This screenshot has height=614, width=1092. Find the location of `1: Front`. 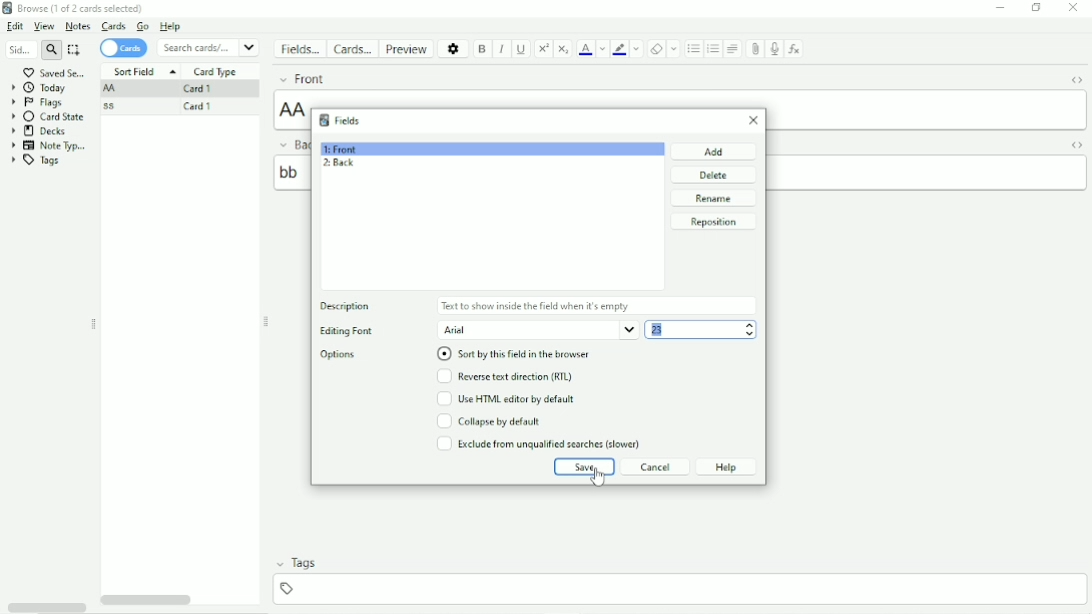

1: Front is located at coordinates (341, 149).